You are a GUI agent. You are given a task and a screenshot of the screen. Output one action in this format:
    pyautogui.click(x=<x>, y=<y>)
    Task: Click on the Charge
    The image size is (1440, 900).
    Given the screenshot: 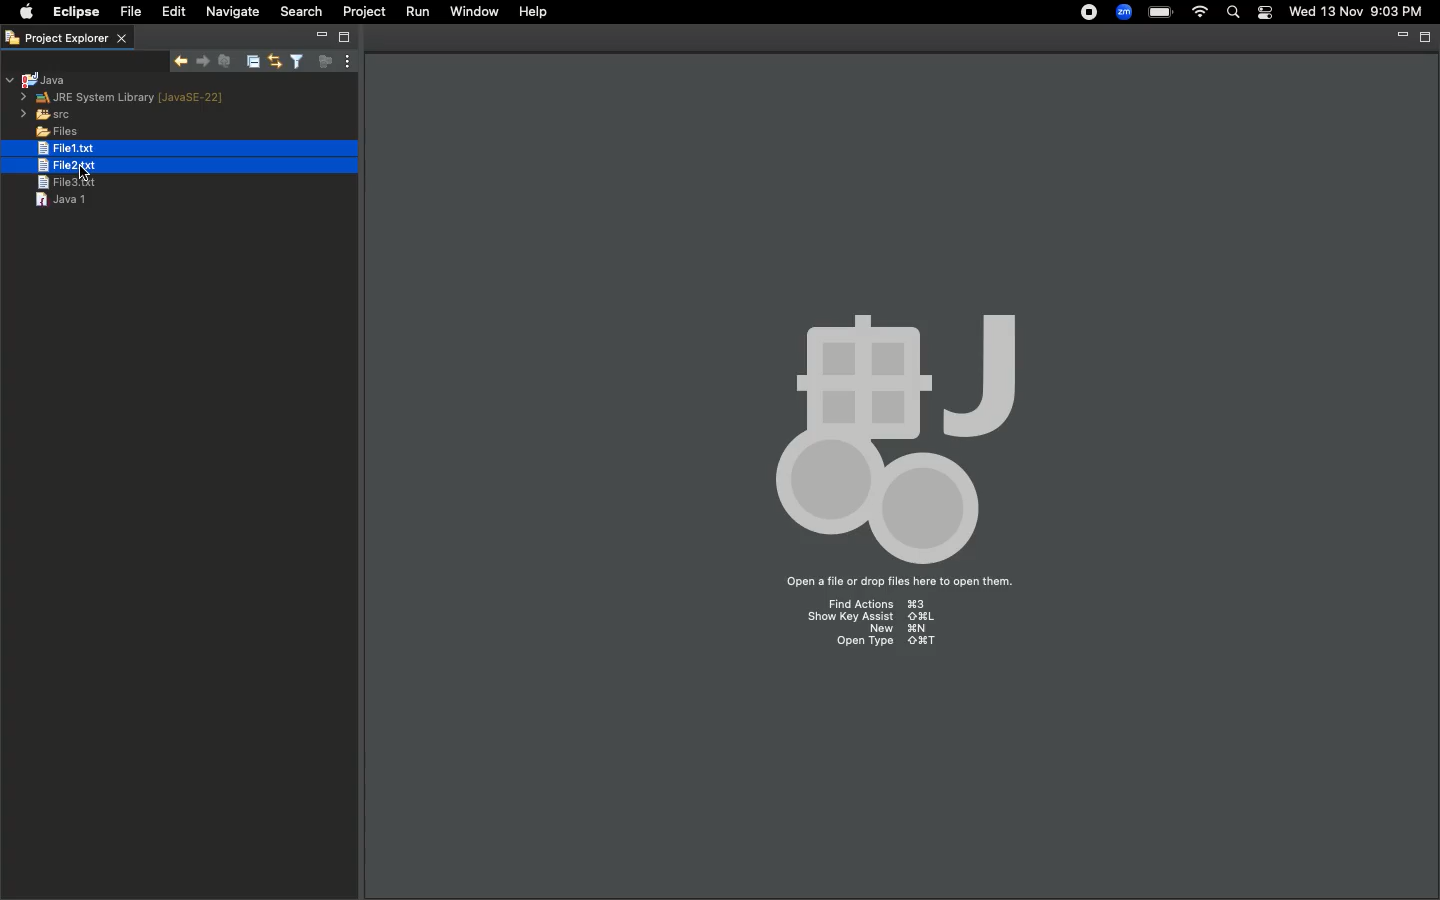 What is the action you would take?
    pyautogui.click(x=1159, y=12)
    